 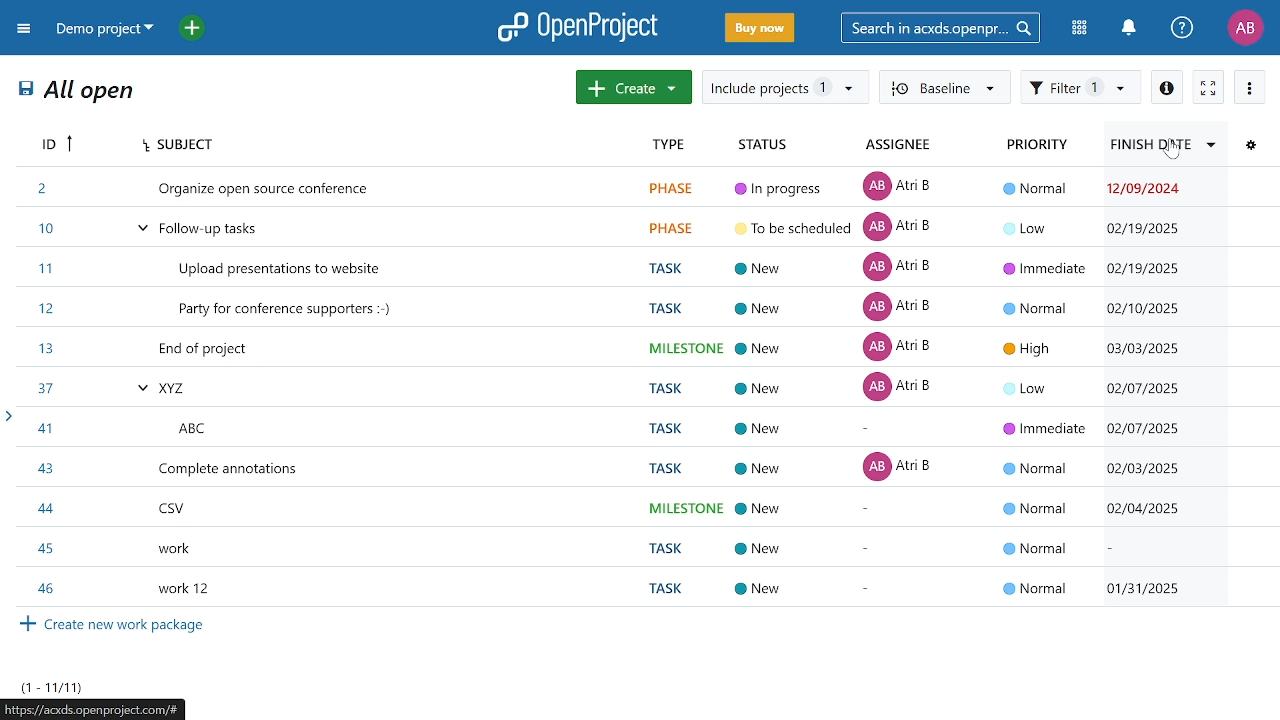 I want to click on cursor, so click(x=1172, y=155).